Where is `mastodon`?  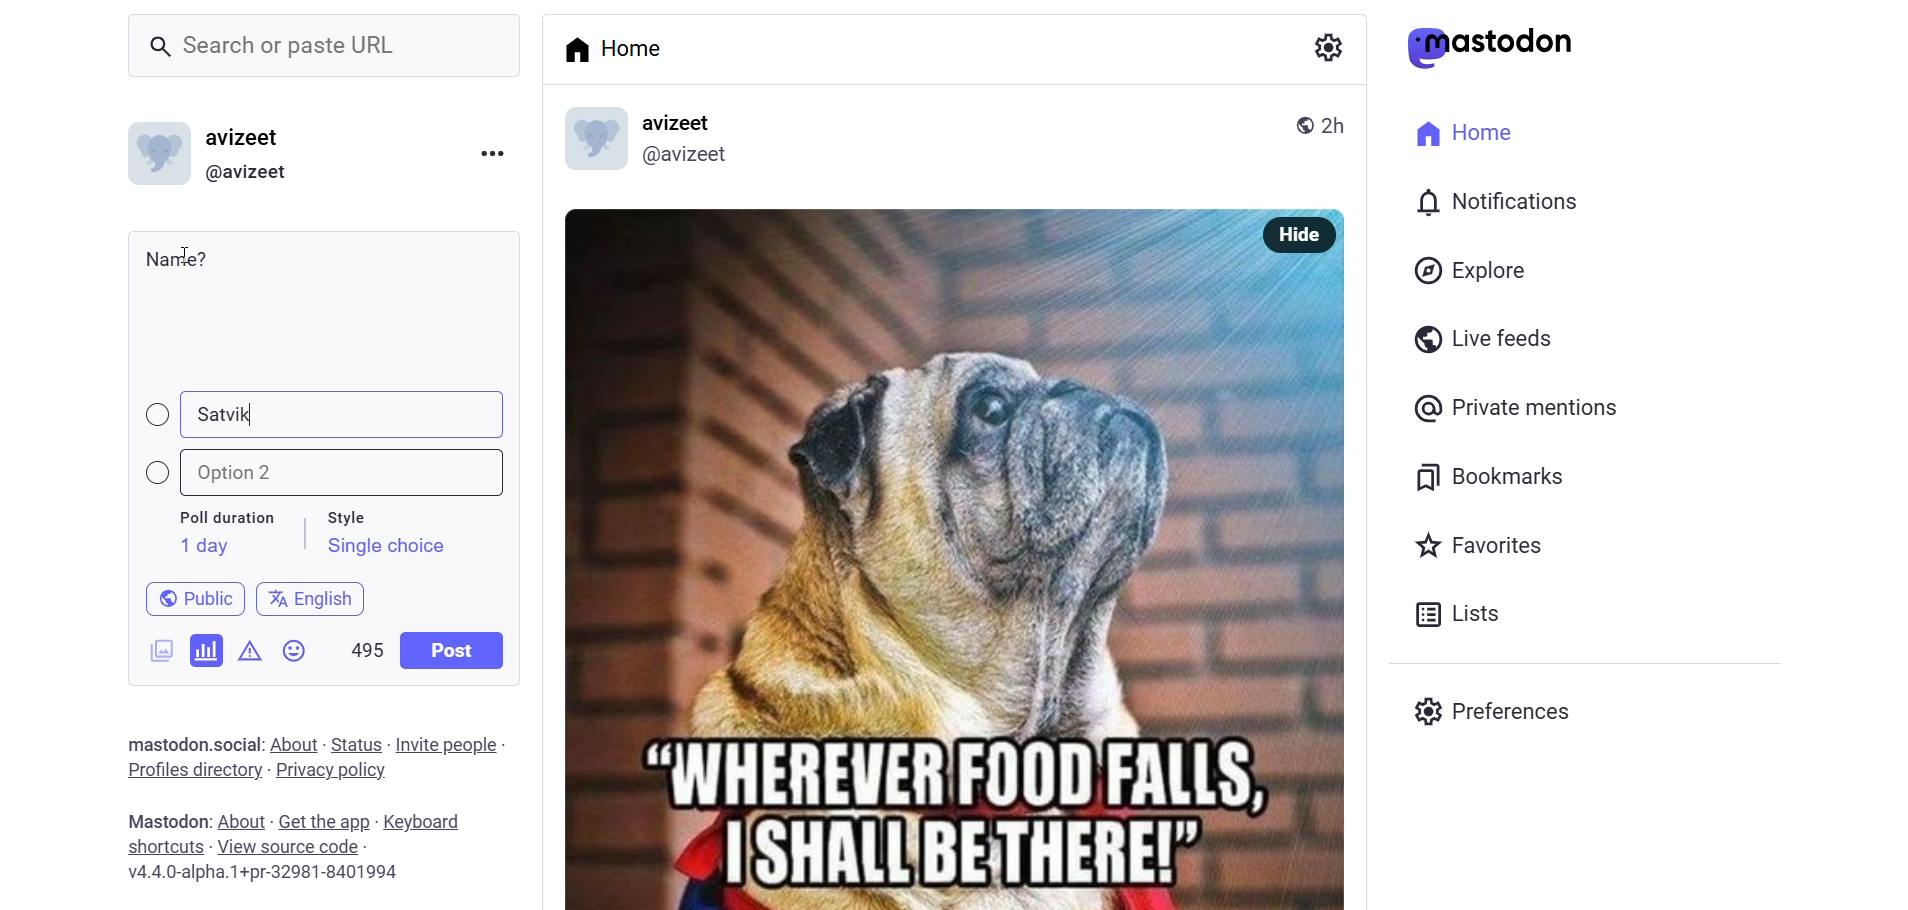 mastodon is located at coordinates (1491, 47).